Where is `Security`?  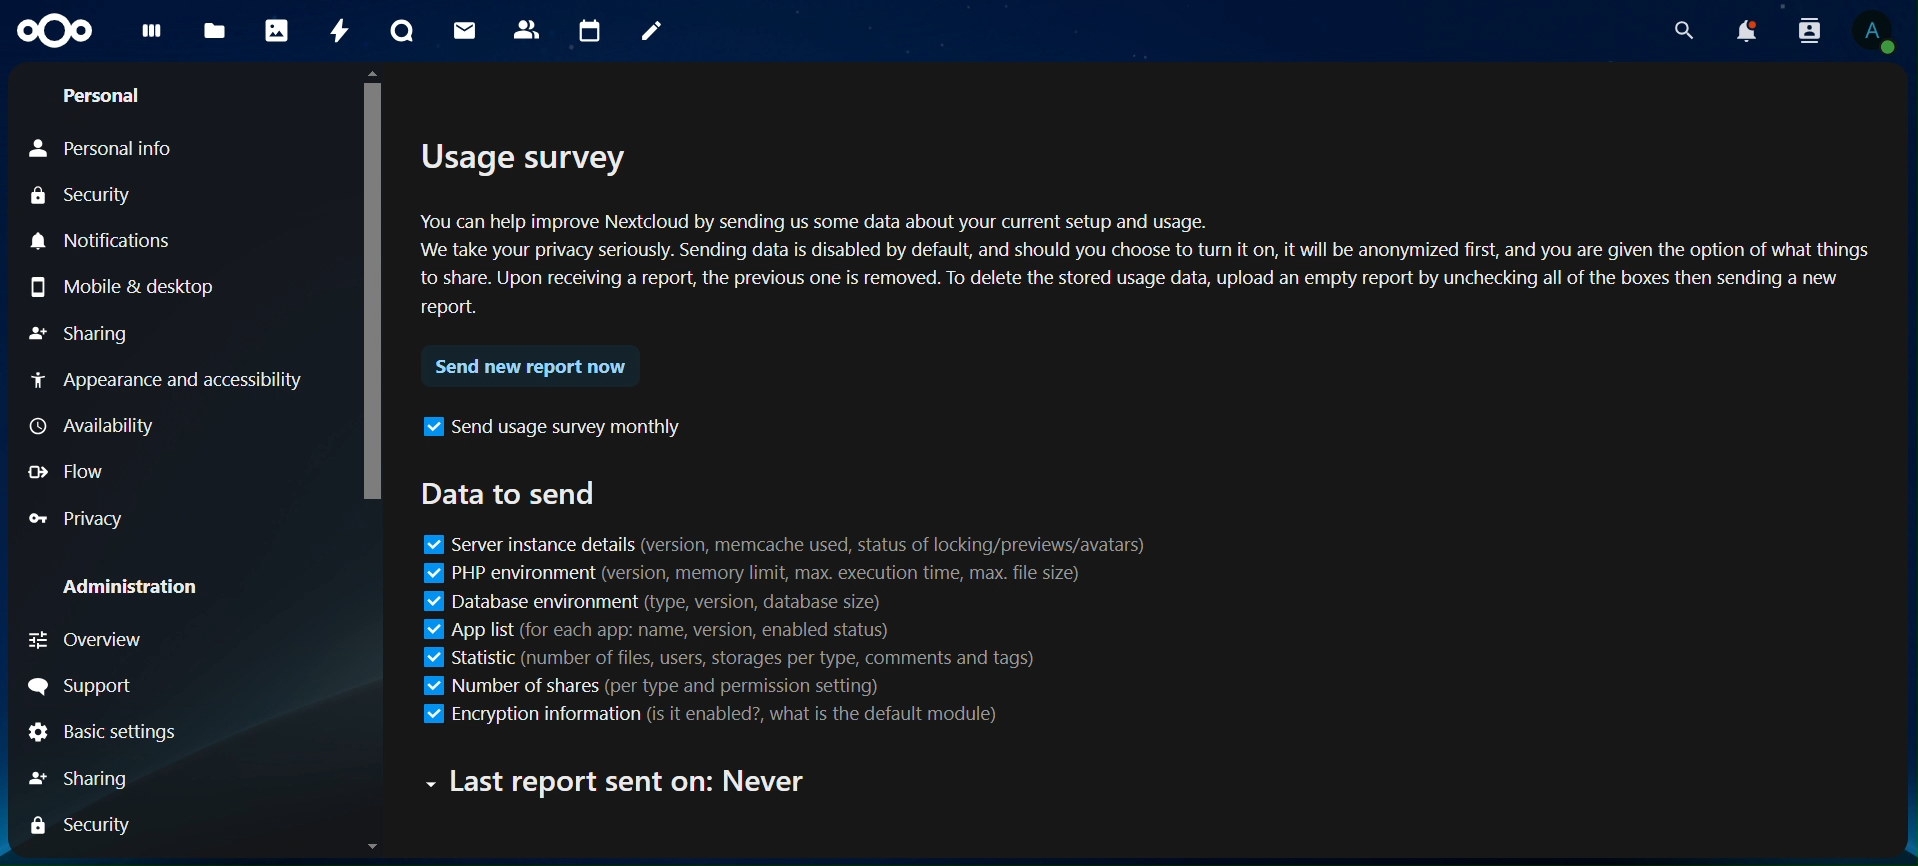
Security is located at coordinates (83, 197).